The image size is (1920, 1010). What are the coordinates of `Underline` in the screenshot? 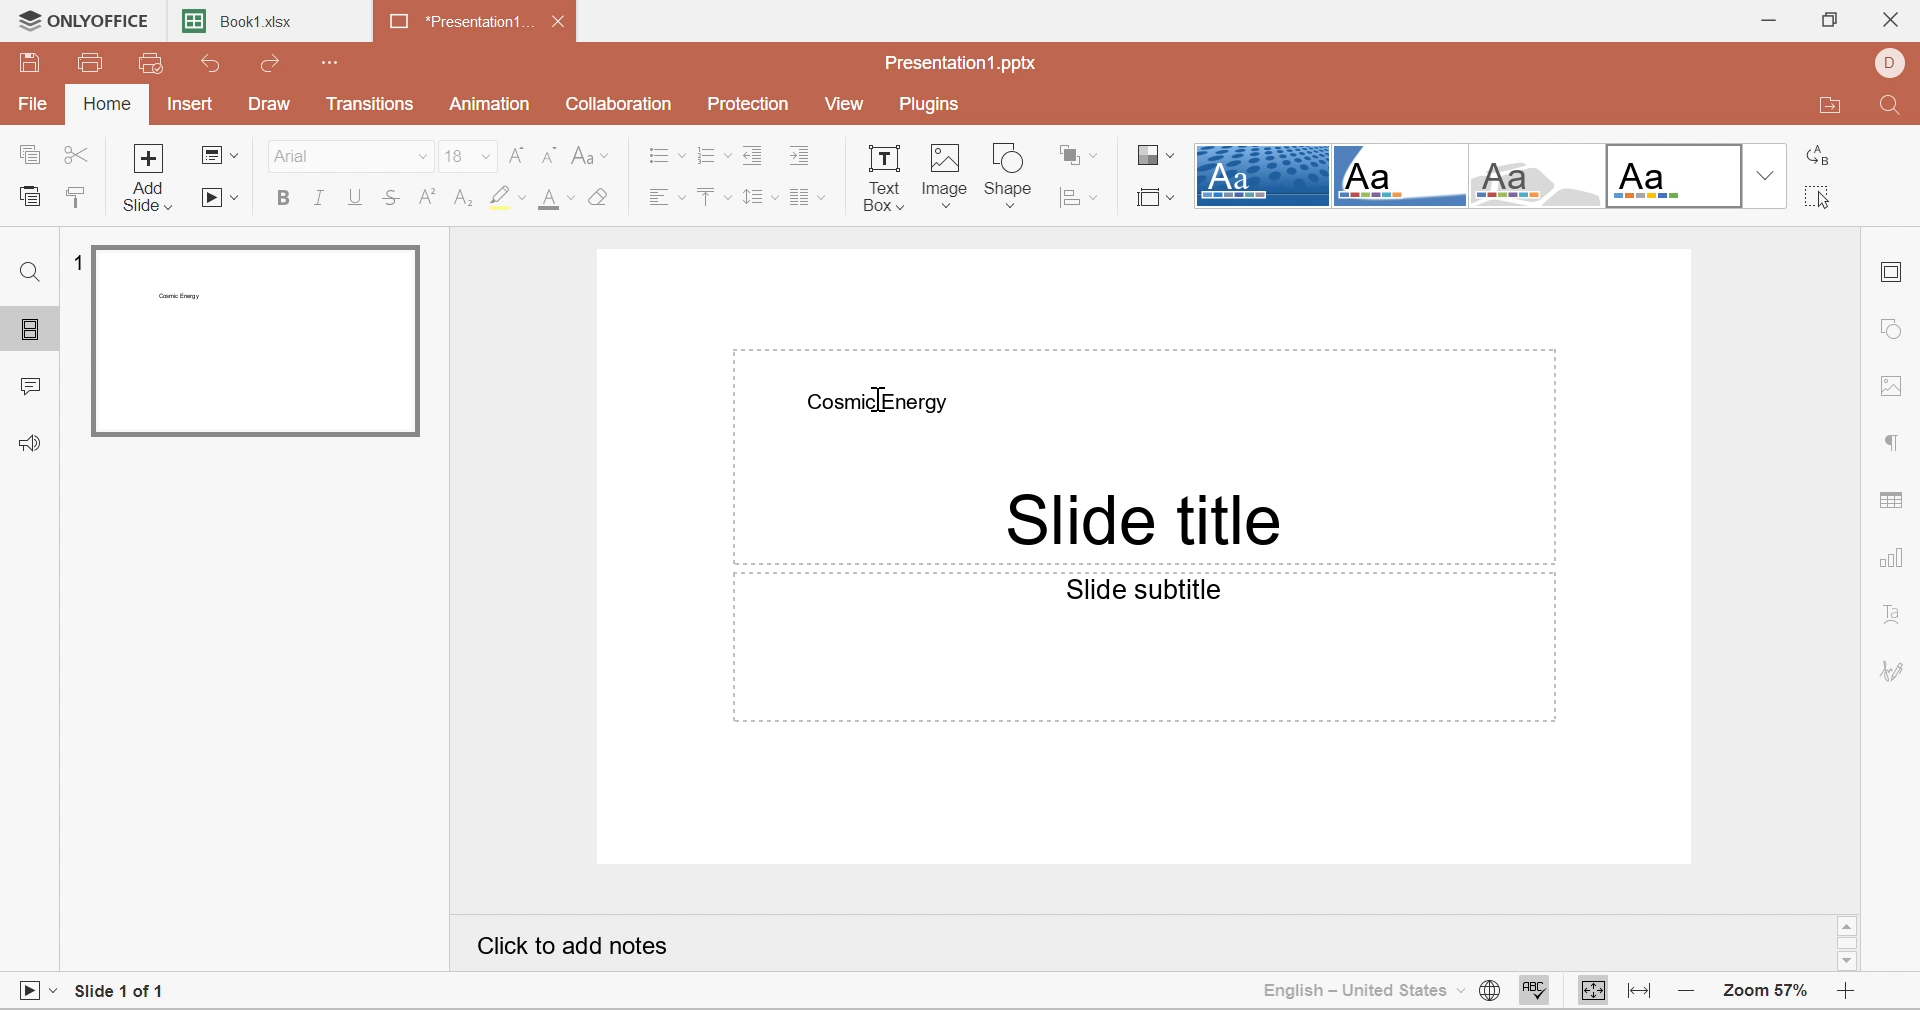 It's located at (355, 198).